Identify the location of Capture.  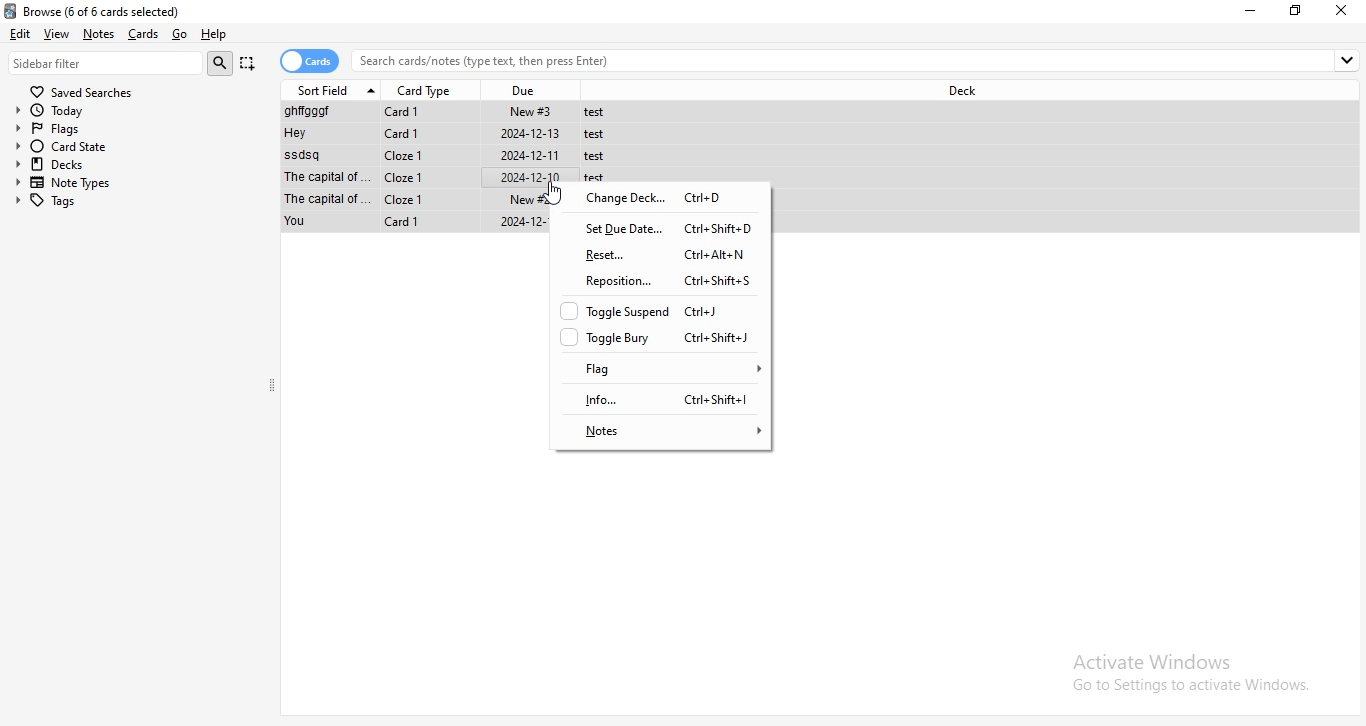
(248, 63).